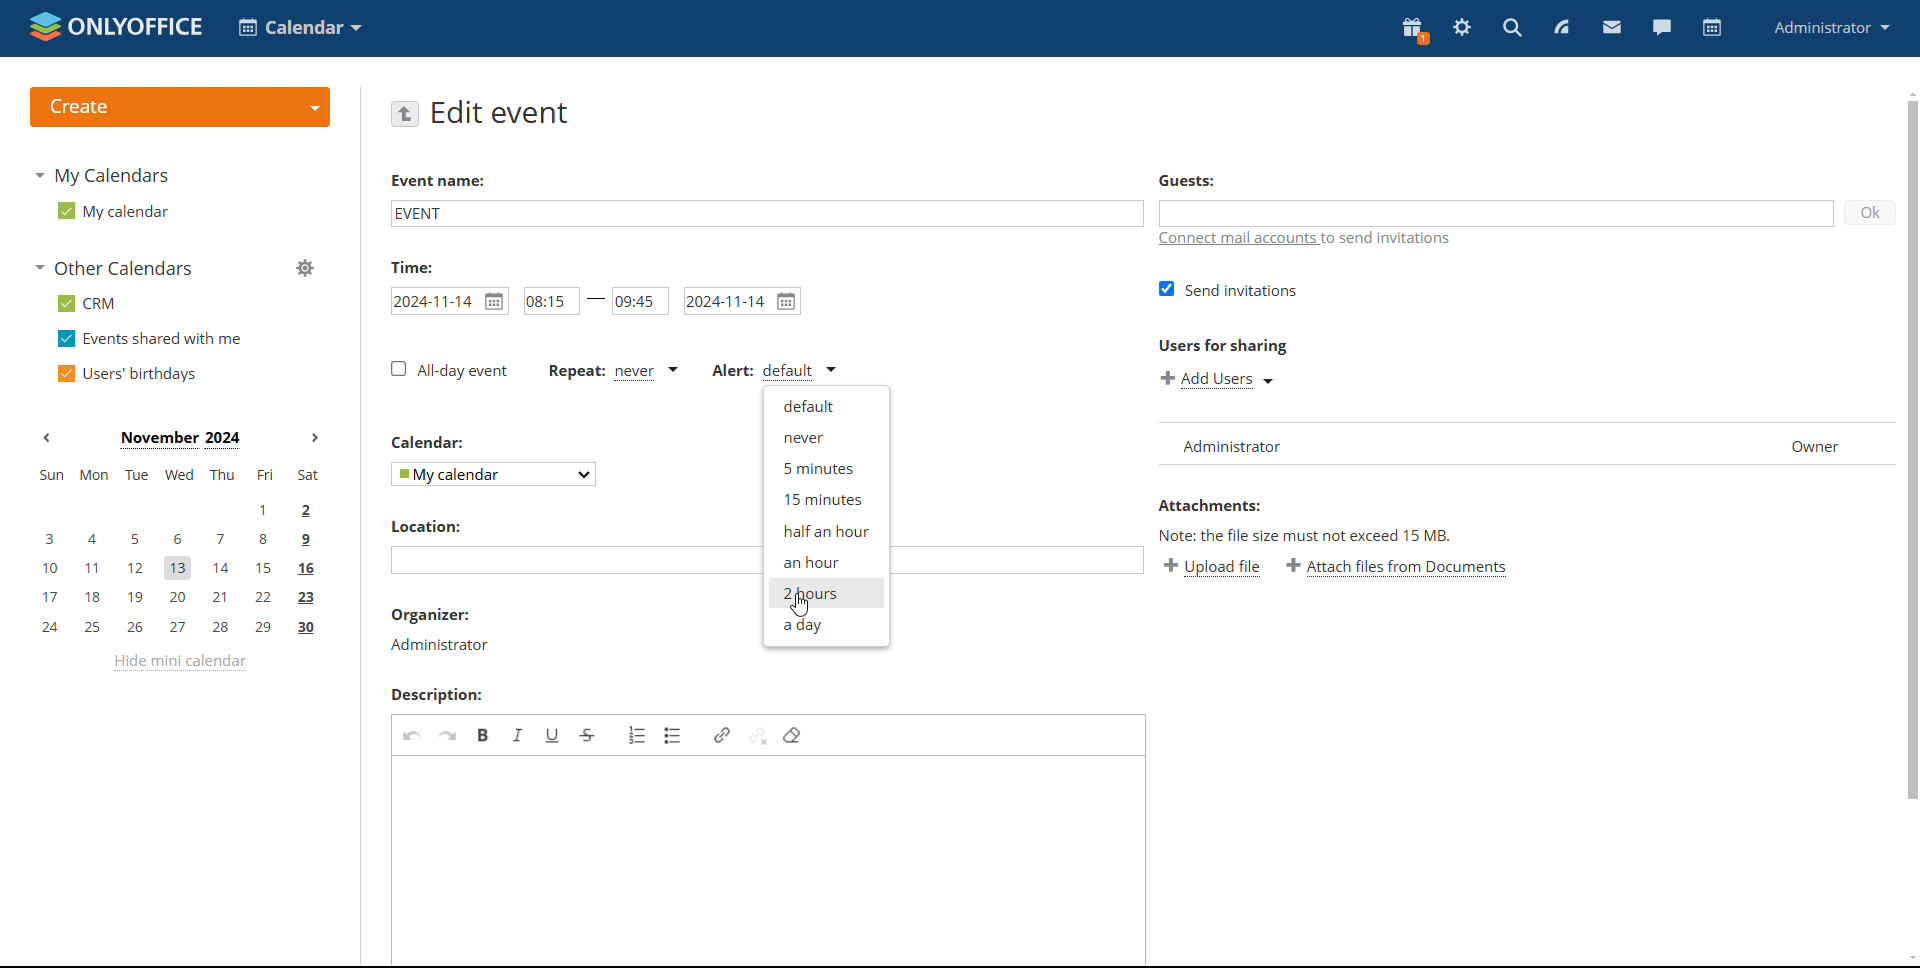 The image size is (1920, 968). Describe the element at coordinates (443, 181) in the screenshot. I see `event name label` at that location.